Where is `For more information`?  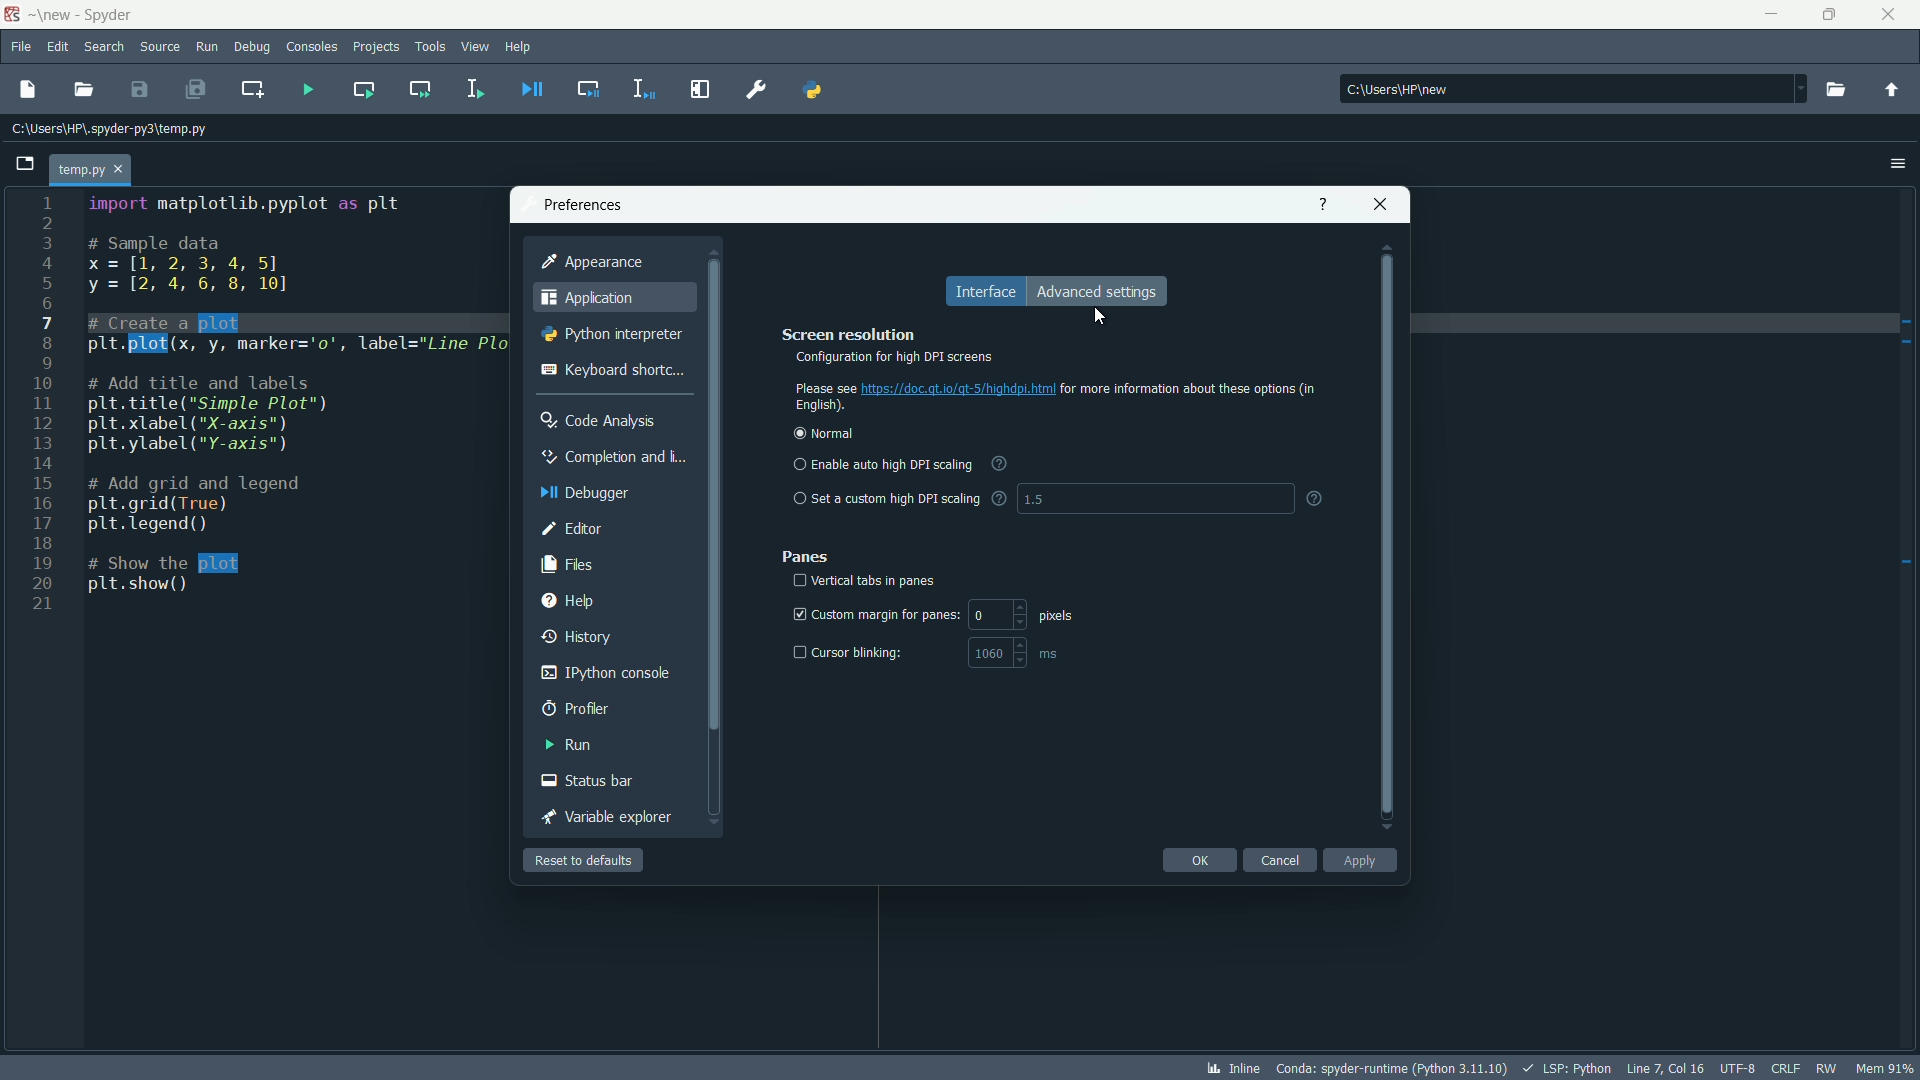 For more information is located at coordinates (1192, 389).